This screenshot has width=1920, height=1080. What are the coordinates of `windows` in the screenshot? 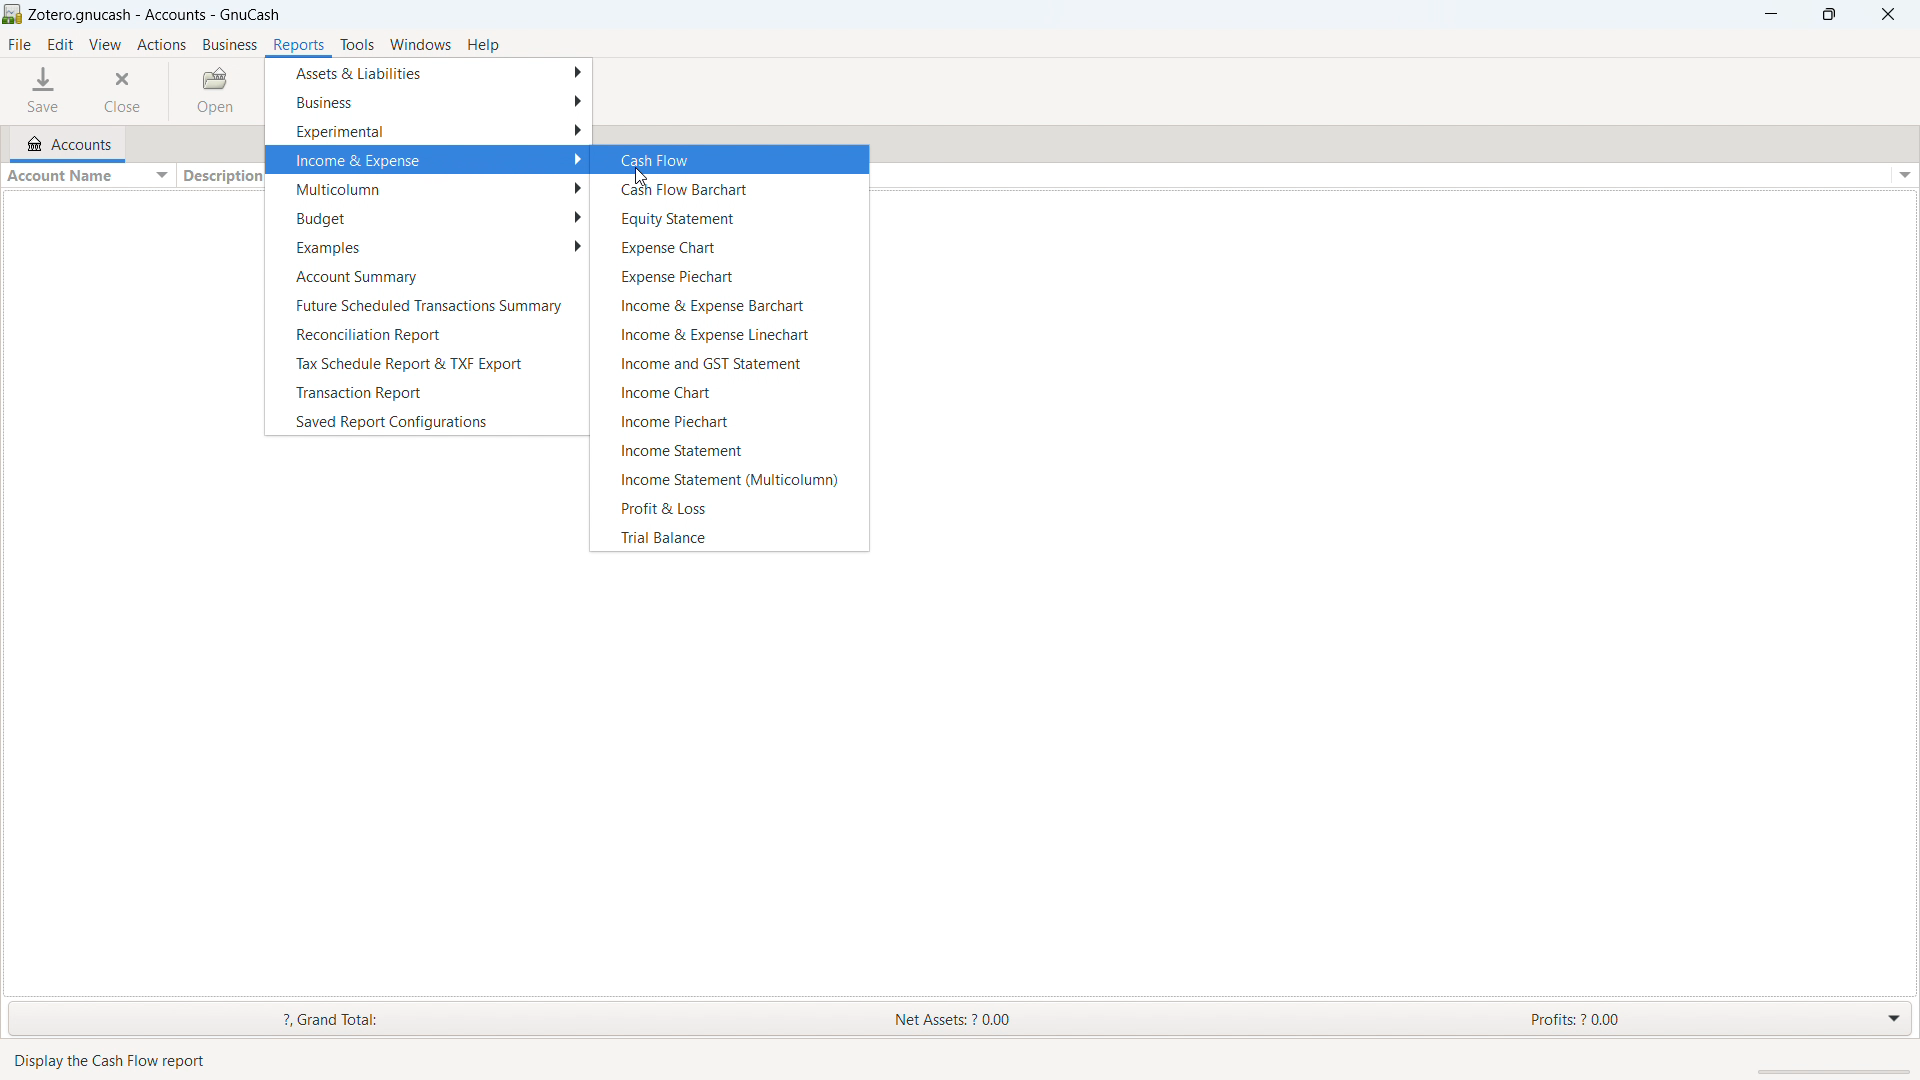 It's located at (421, 44).